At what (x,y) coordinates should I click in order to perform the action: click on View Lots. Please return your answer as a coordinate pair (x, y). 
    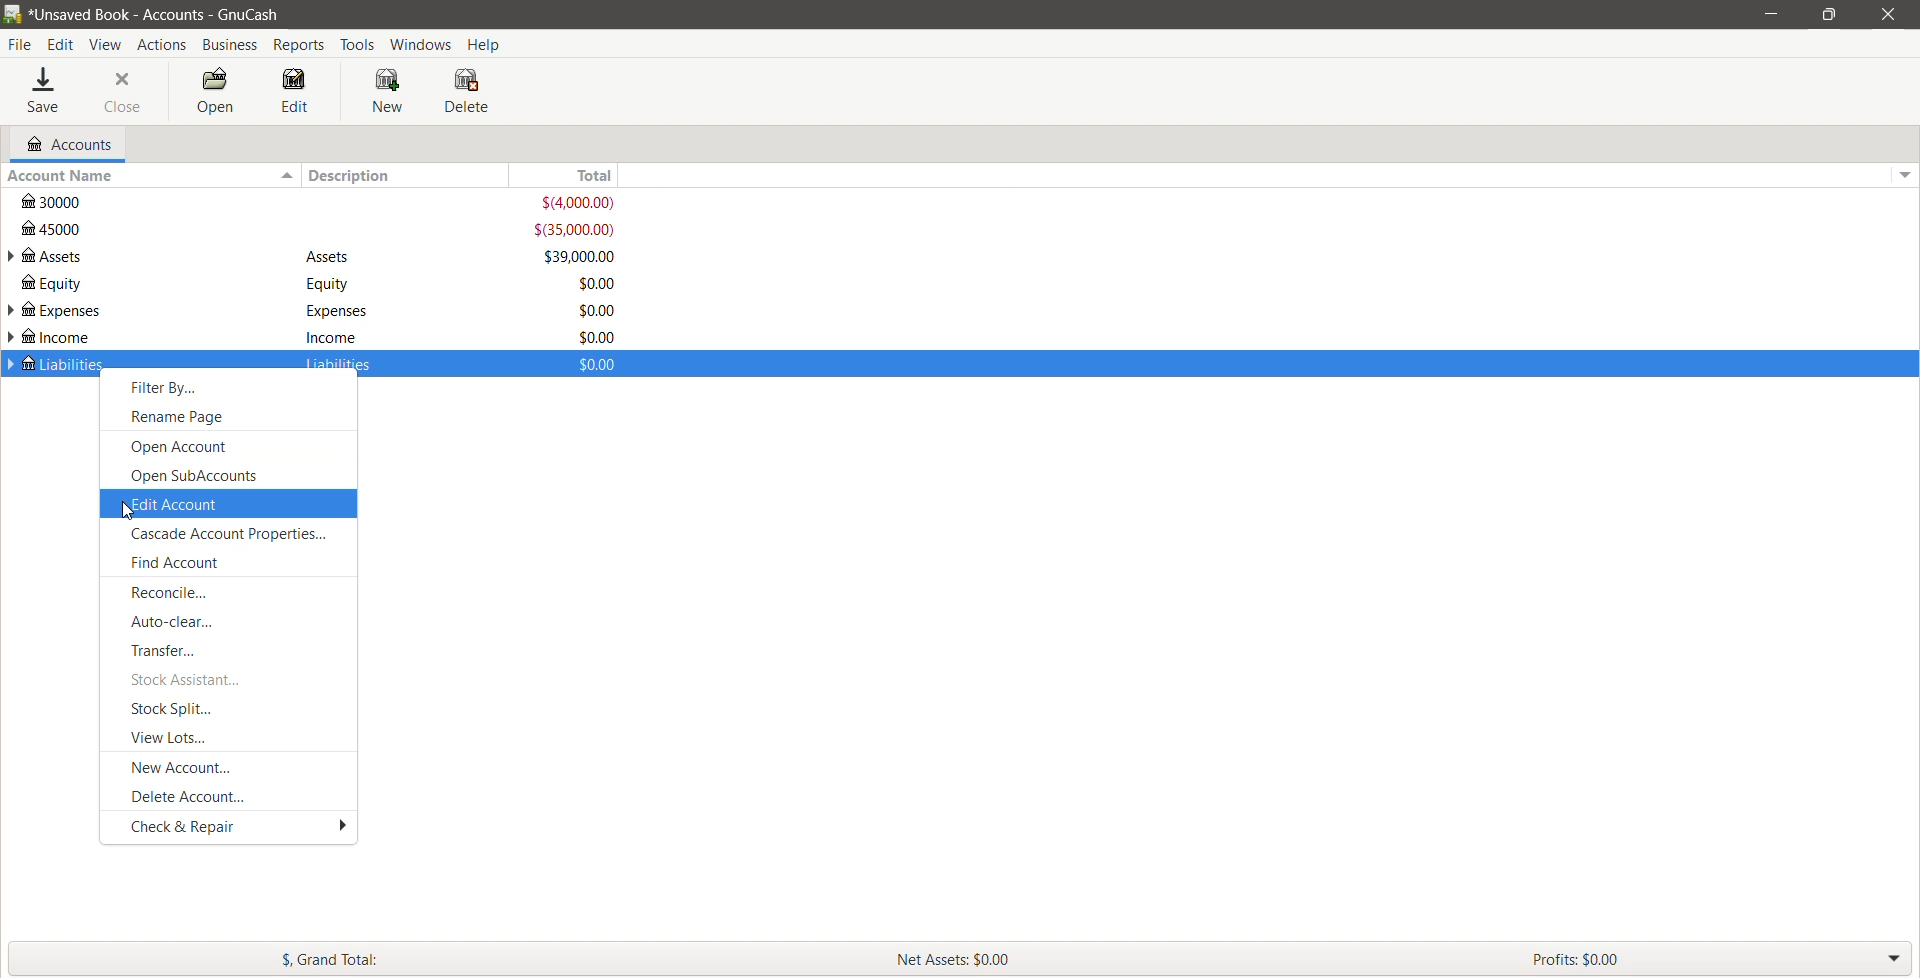
    Looking at the image, I should click on (181, 738).